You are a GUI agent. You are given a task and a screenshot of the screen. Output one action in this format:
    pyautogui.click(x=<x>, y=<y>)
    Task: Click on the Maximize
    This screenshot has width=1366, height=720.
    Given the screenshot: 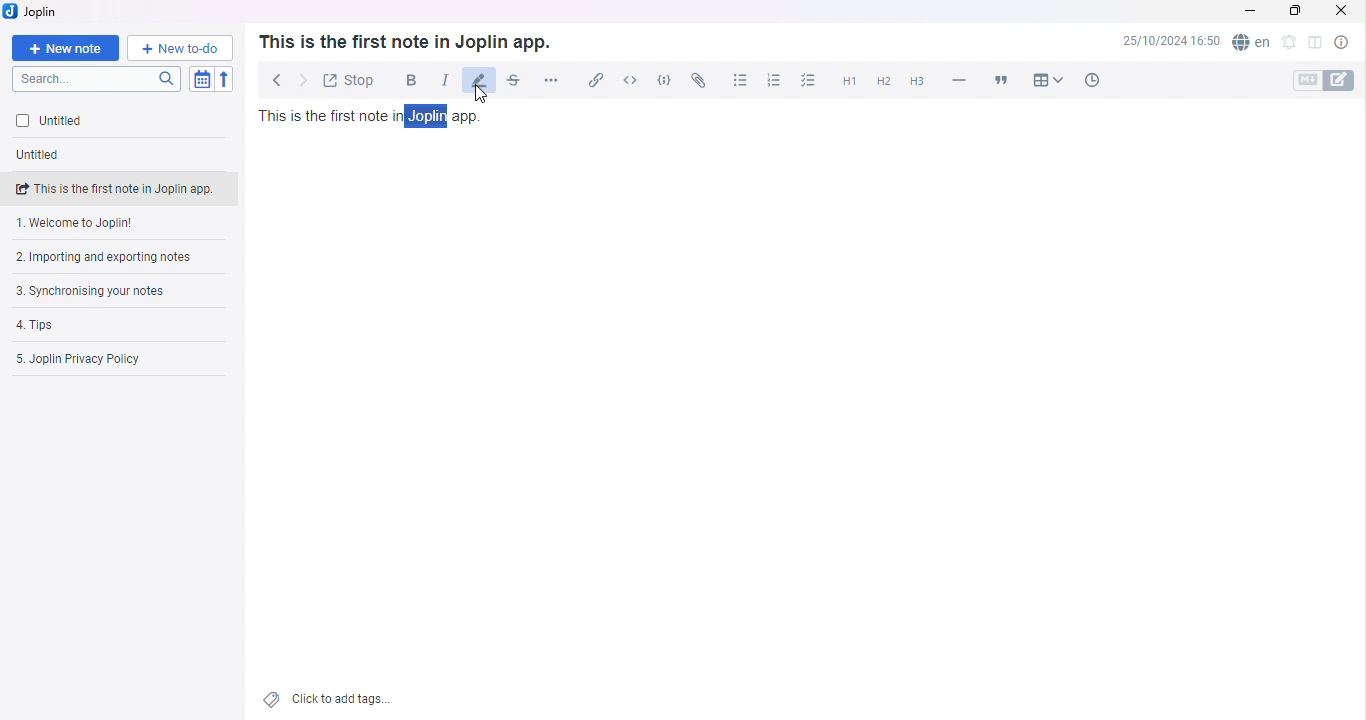 What is the action you would take?
    pyautogui.click(x=1294, y=14)
    